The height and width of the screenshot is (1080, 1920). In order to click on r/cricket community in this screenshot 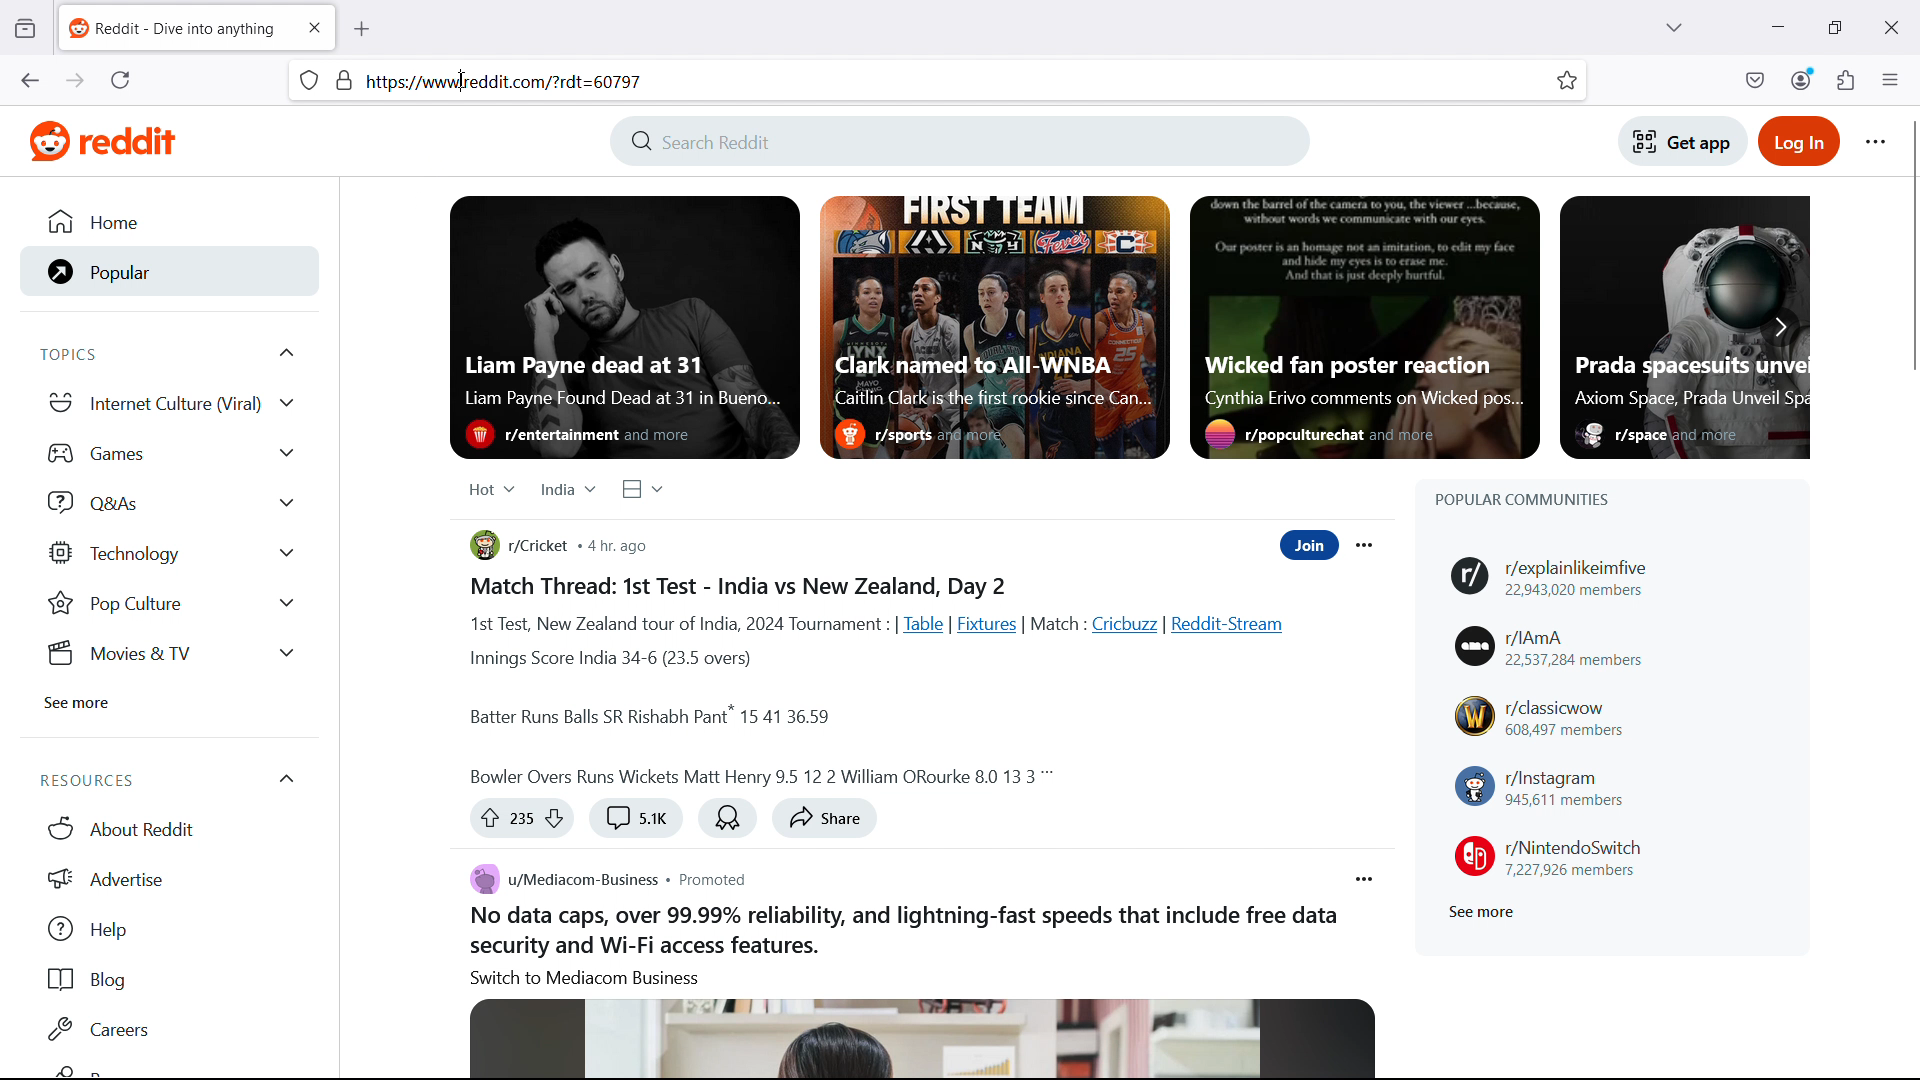, I will do `click(519, 546)`.